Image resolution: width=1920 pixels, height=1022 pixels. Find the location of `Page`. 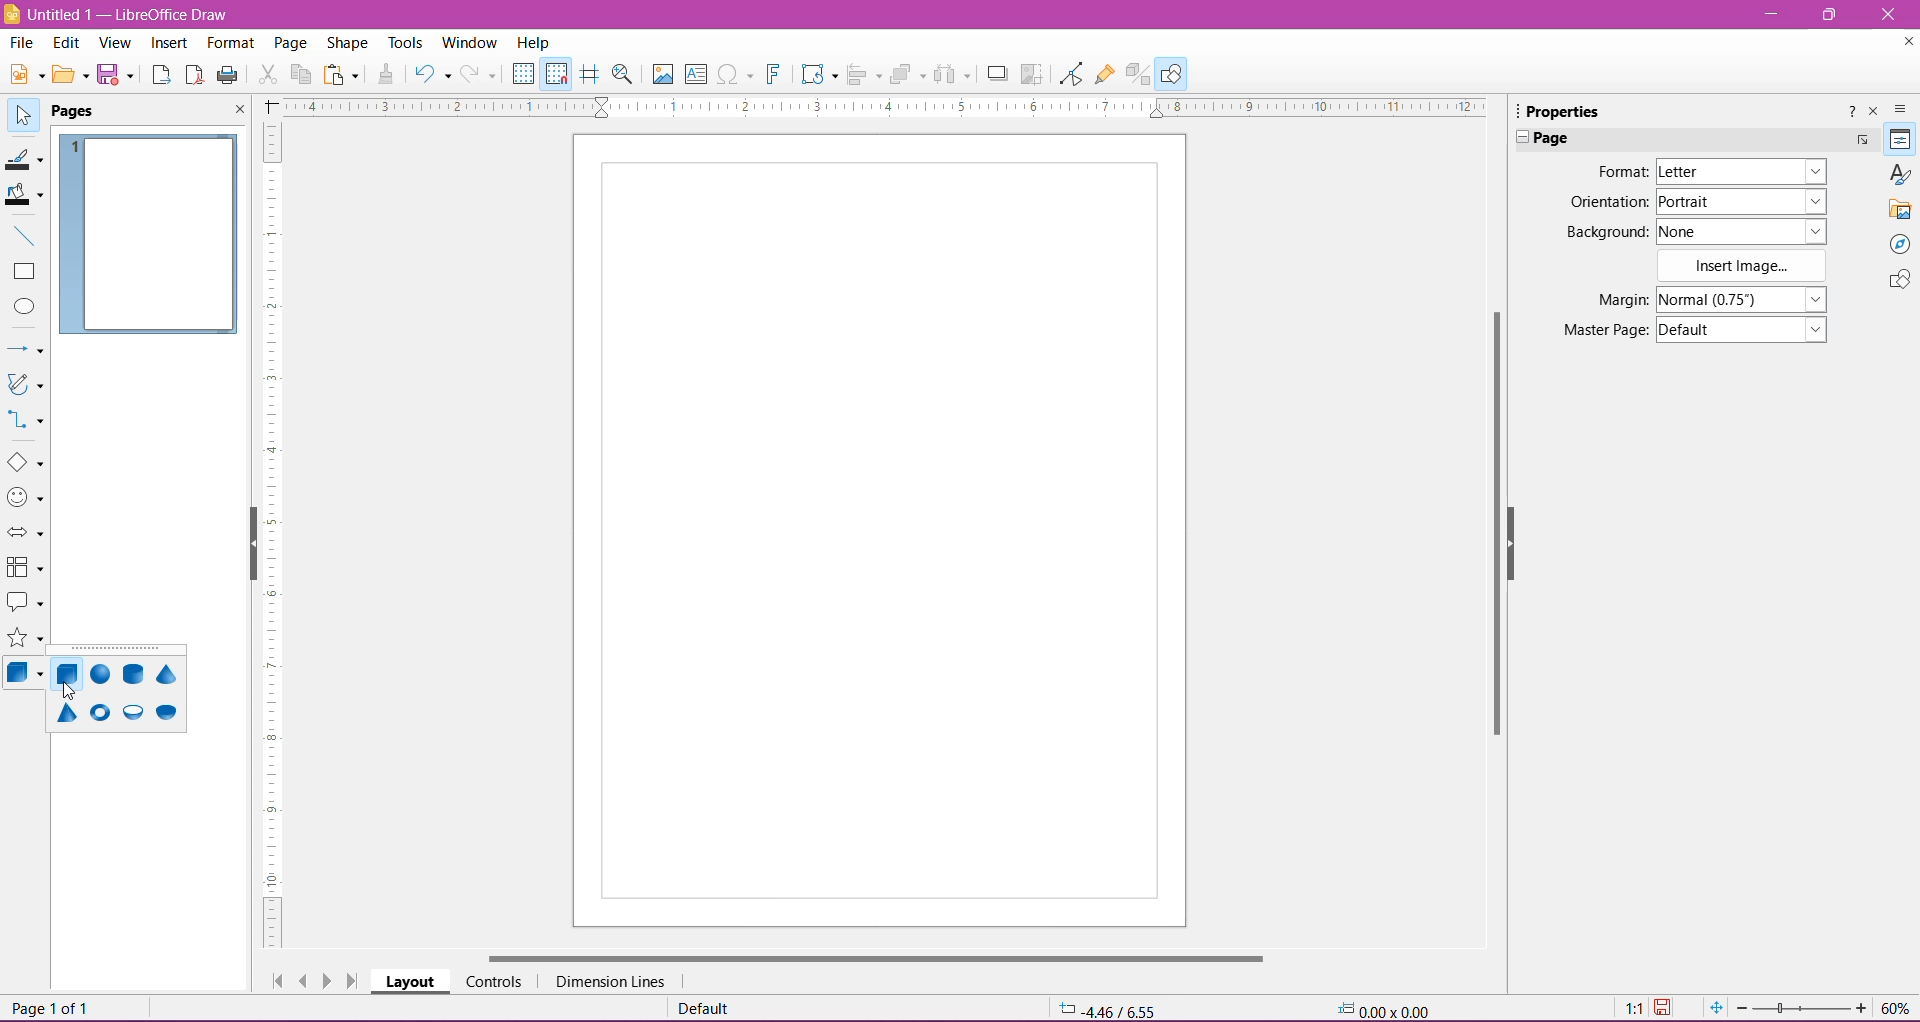

Page is located at coordinates (85, 112).